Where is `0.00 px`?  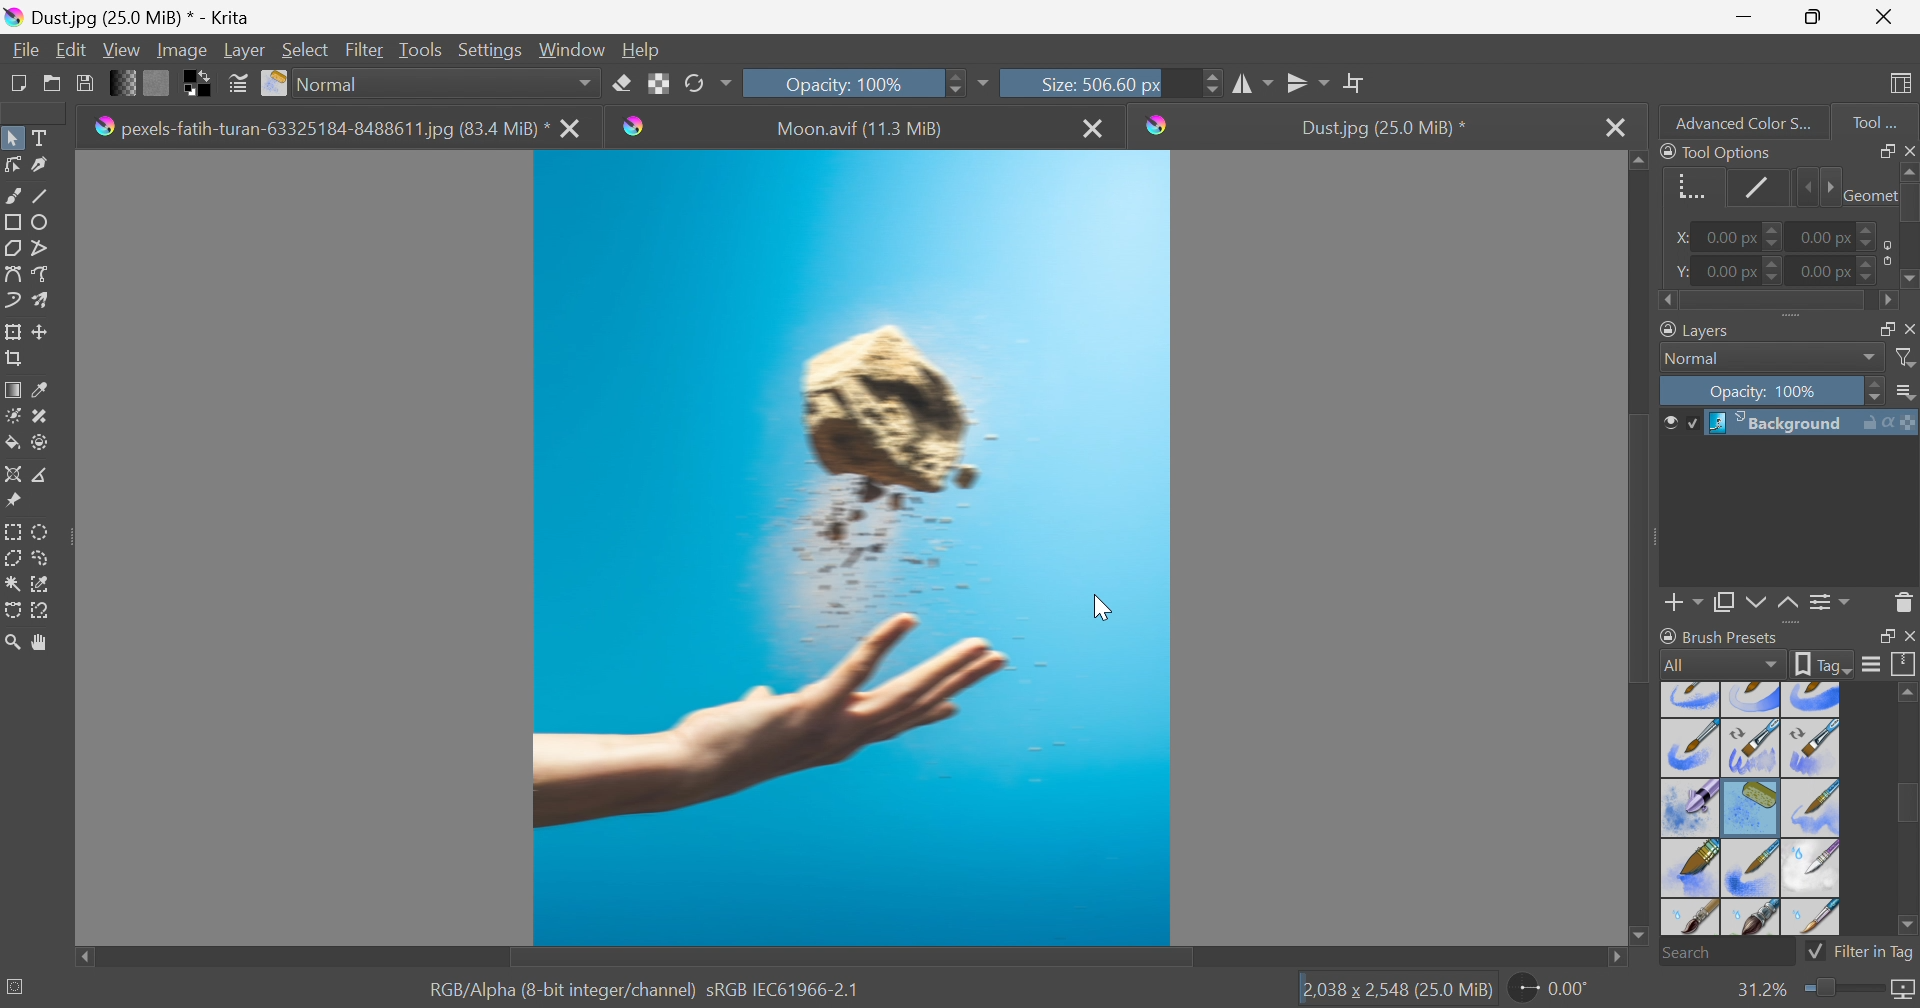
0.00 px is located at coordinates (1827, 235).